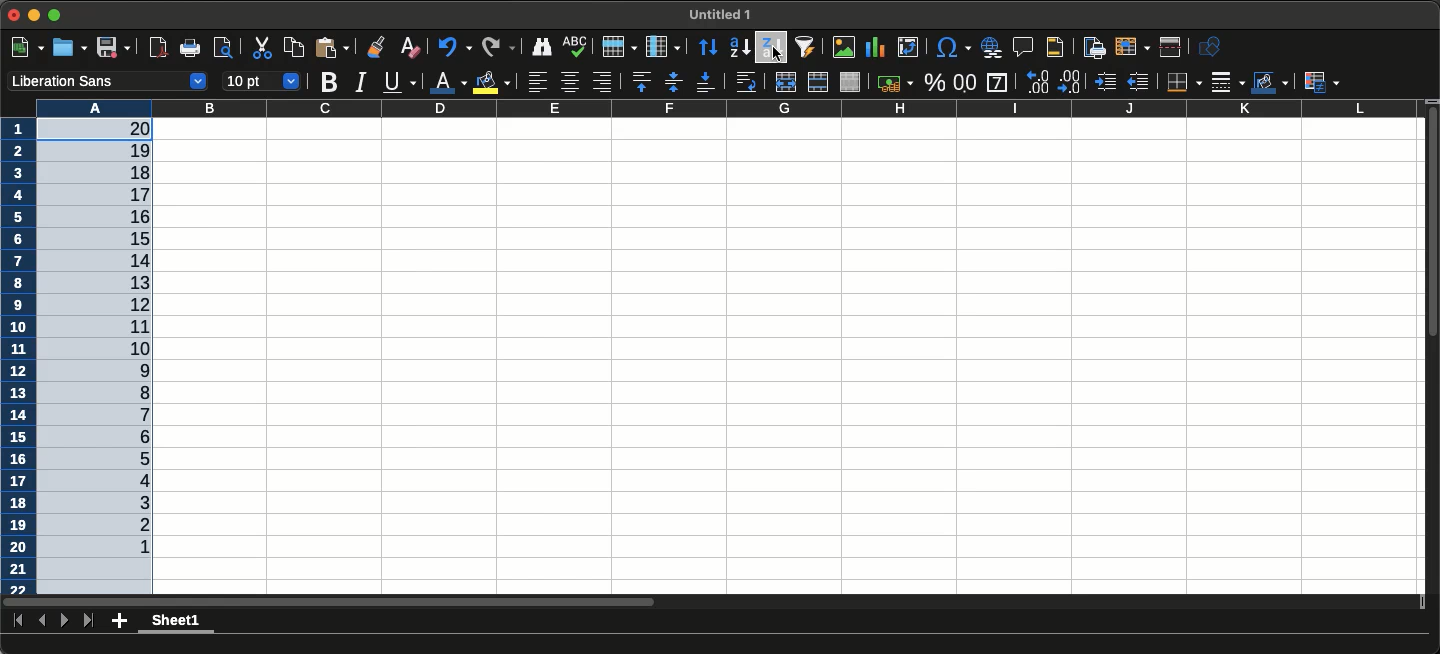 This screenshot has width=1440, height=654. Describe the element at coordinates (1213, 48) in the screenshot. I see `Show draw functions` at that location.